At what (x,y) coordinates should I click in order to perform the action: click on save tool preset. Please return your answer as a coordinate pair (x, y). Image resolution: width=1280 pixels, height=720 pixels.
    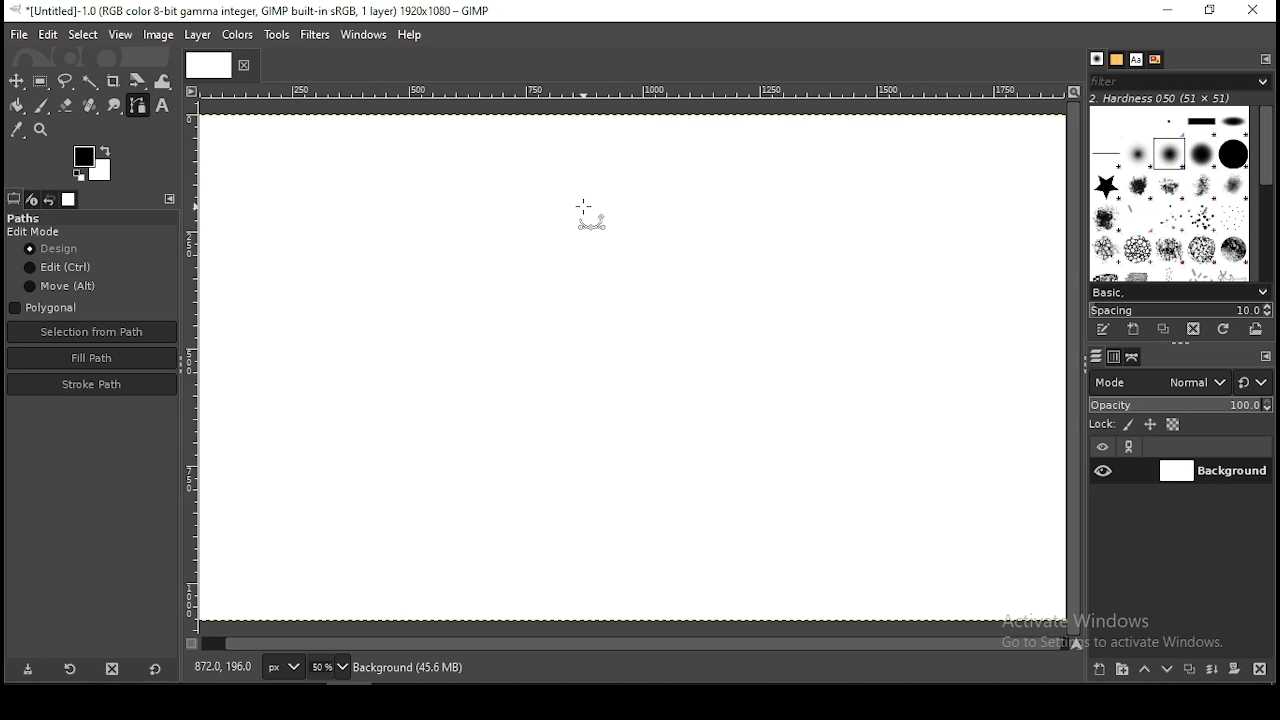
    Looking at the image, I should click on (25, 670).